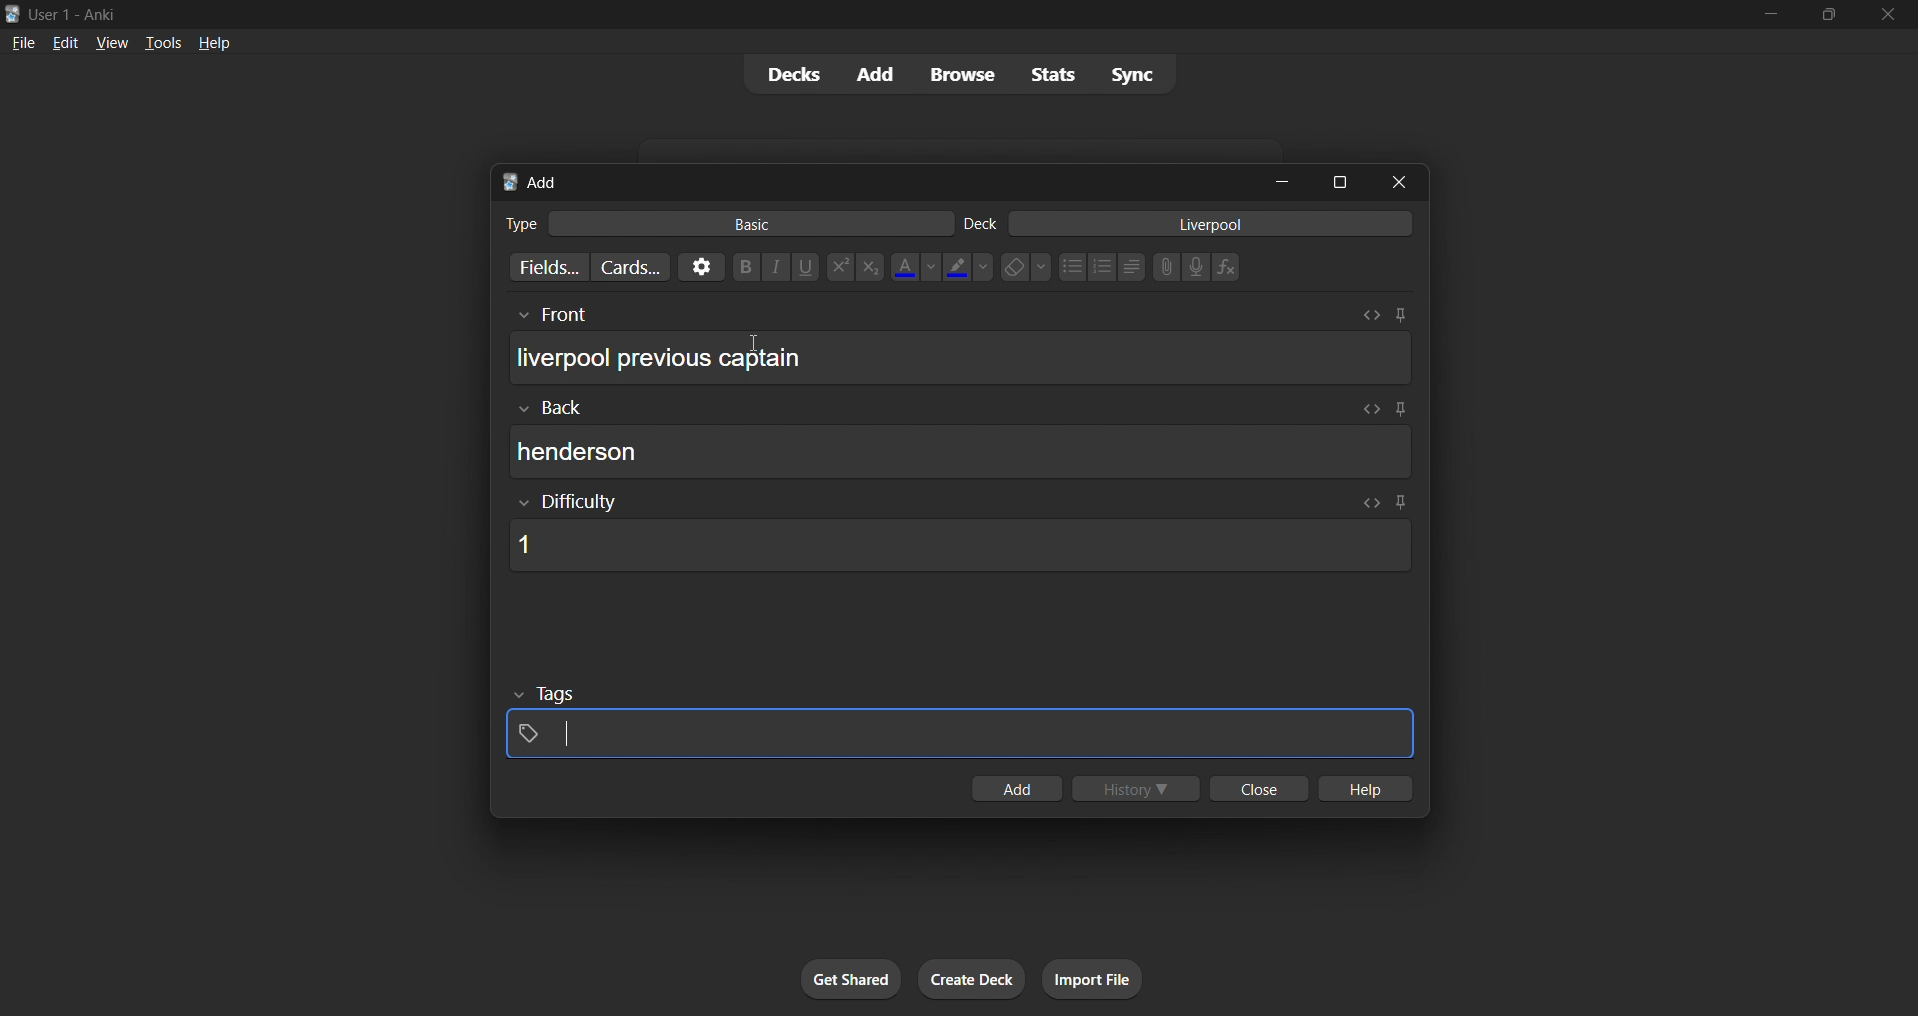 Image resolution: width=1918 pixels, height=1016 pixels. What do you see at coordinates (959, 721) in the screenshot?
I see `card tags input box` at bounding box center [959, 721].